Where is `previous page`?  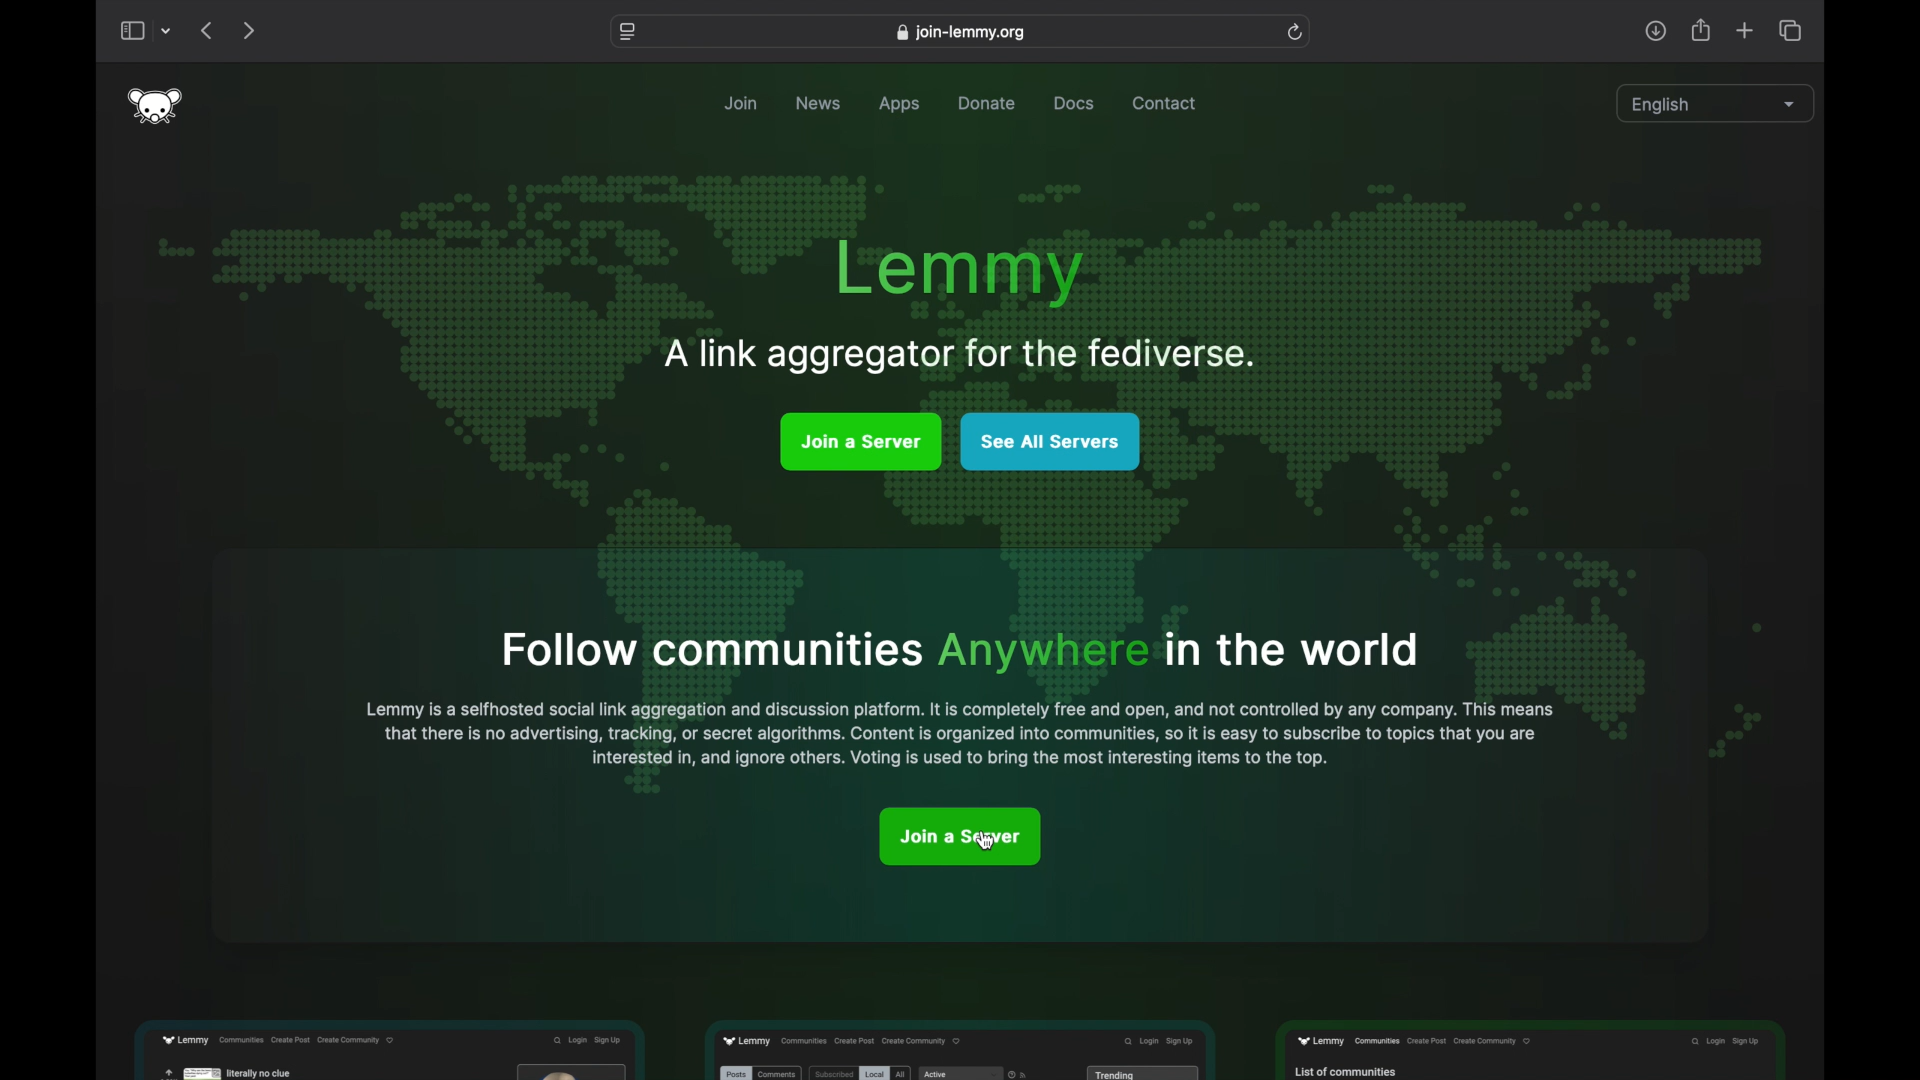
previous page is located at coordinates (206, 30).